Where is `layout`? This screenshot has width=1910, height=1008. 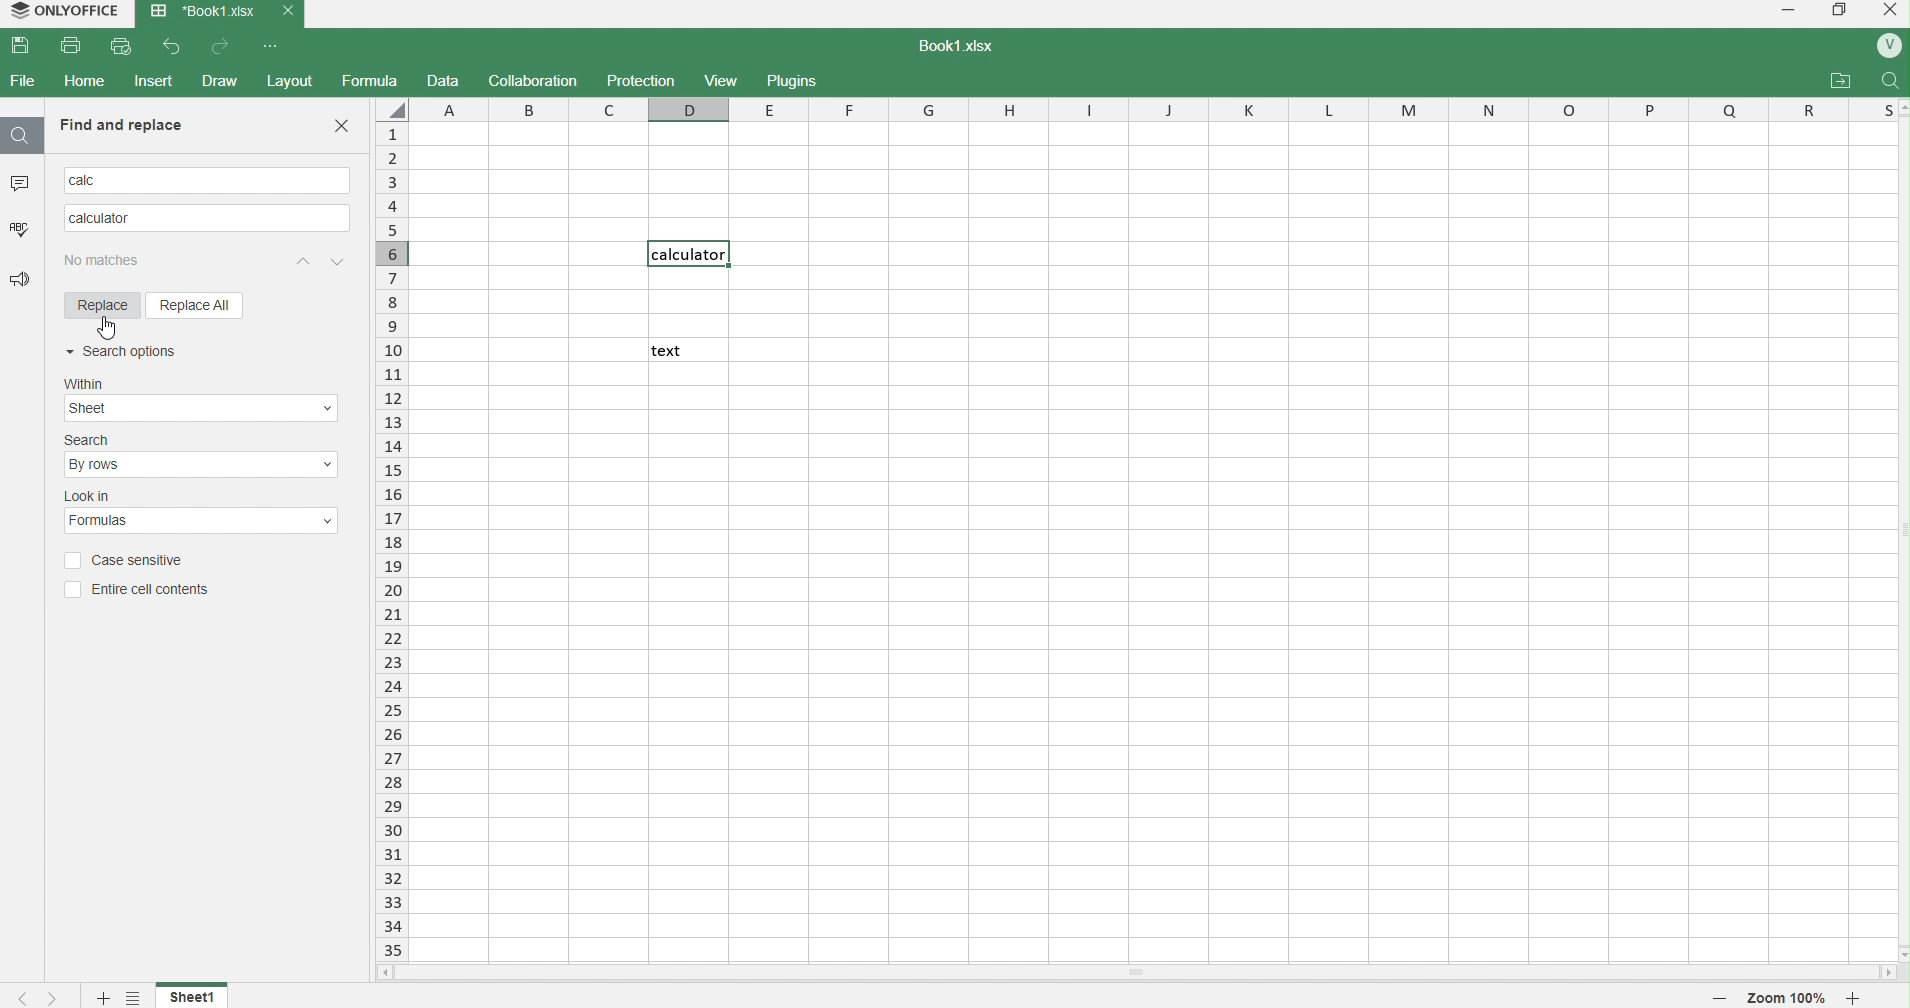 layout is located at coordinates (293, 80).